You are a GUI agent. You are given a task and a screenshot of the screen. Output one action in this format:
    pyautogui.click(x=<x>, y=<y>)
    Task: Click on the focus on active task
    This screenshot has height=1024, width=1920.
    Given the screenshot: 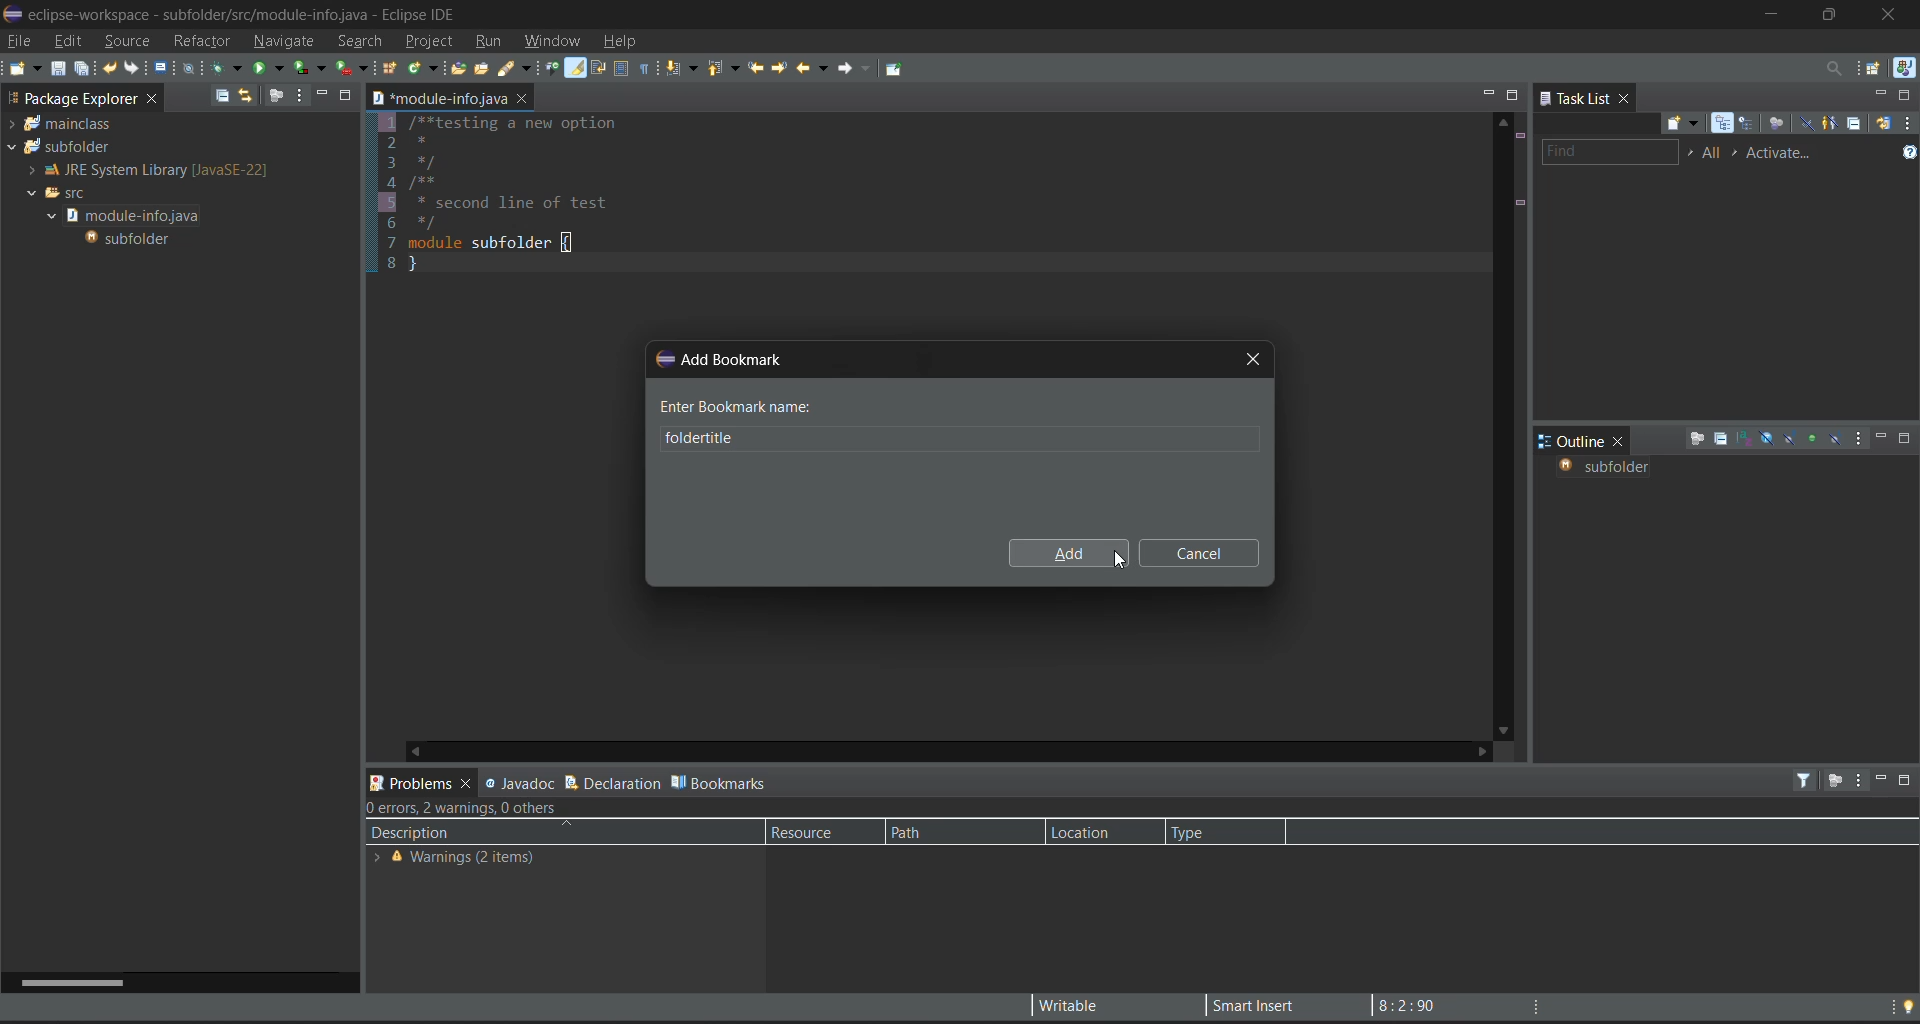 What is the action you would take?
    pyautogui.click(x=1697, y=440)
    